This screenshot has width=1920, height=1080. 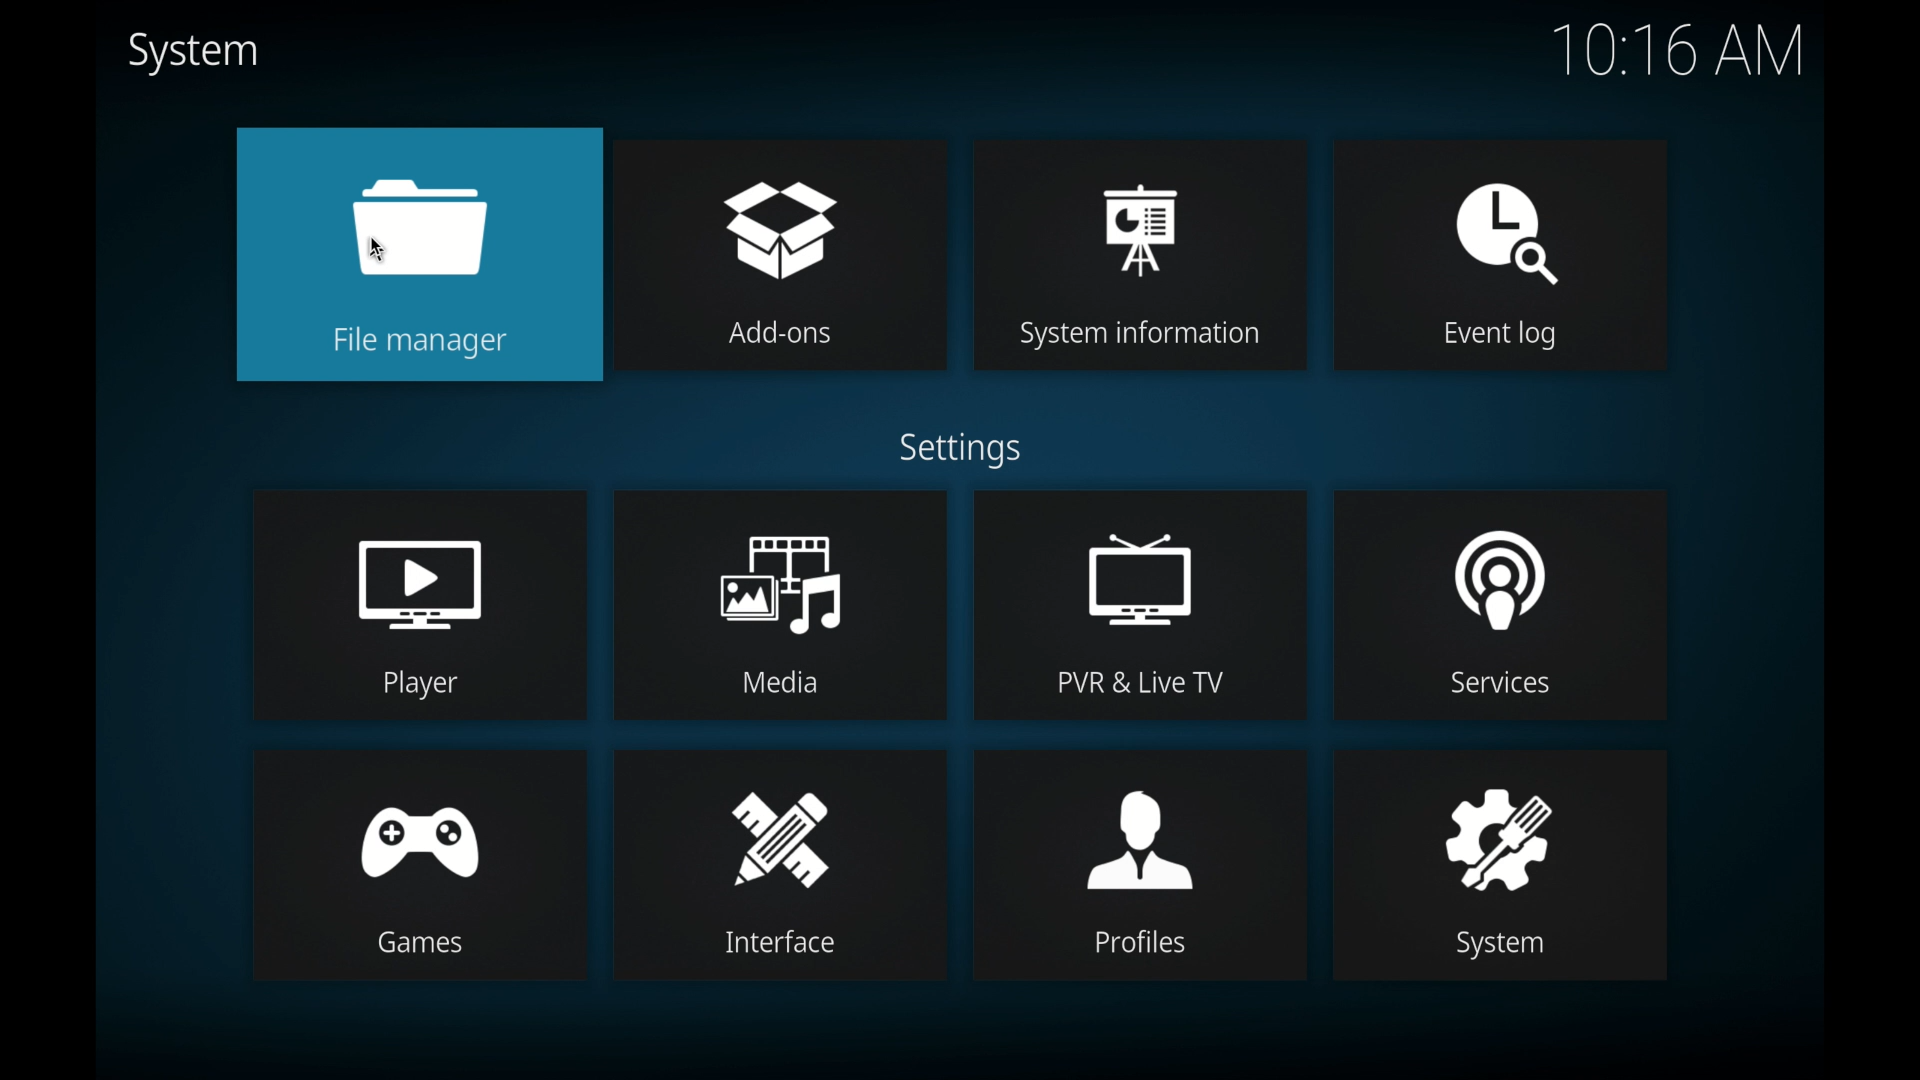 What do you see at coordinates (194, 54) in the screenshot?
I see `system` at bounding box center [194, 54].